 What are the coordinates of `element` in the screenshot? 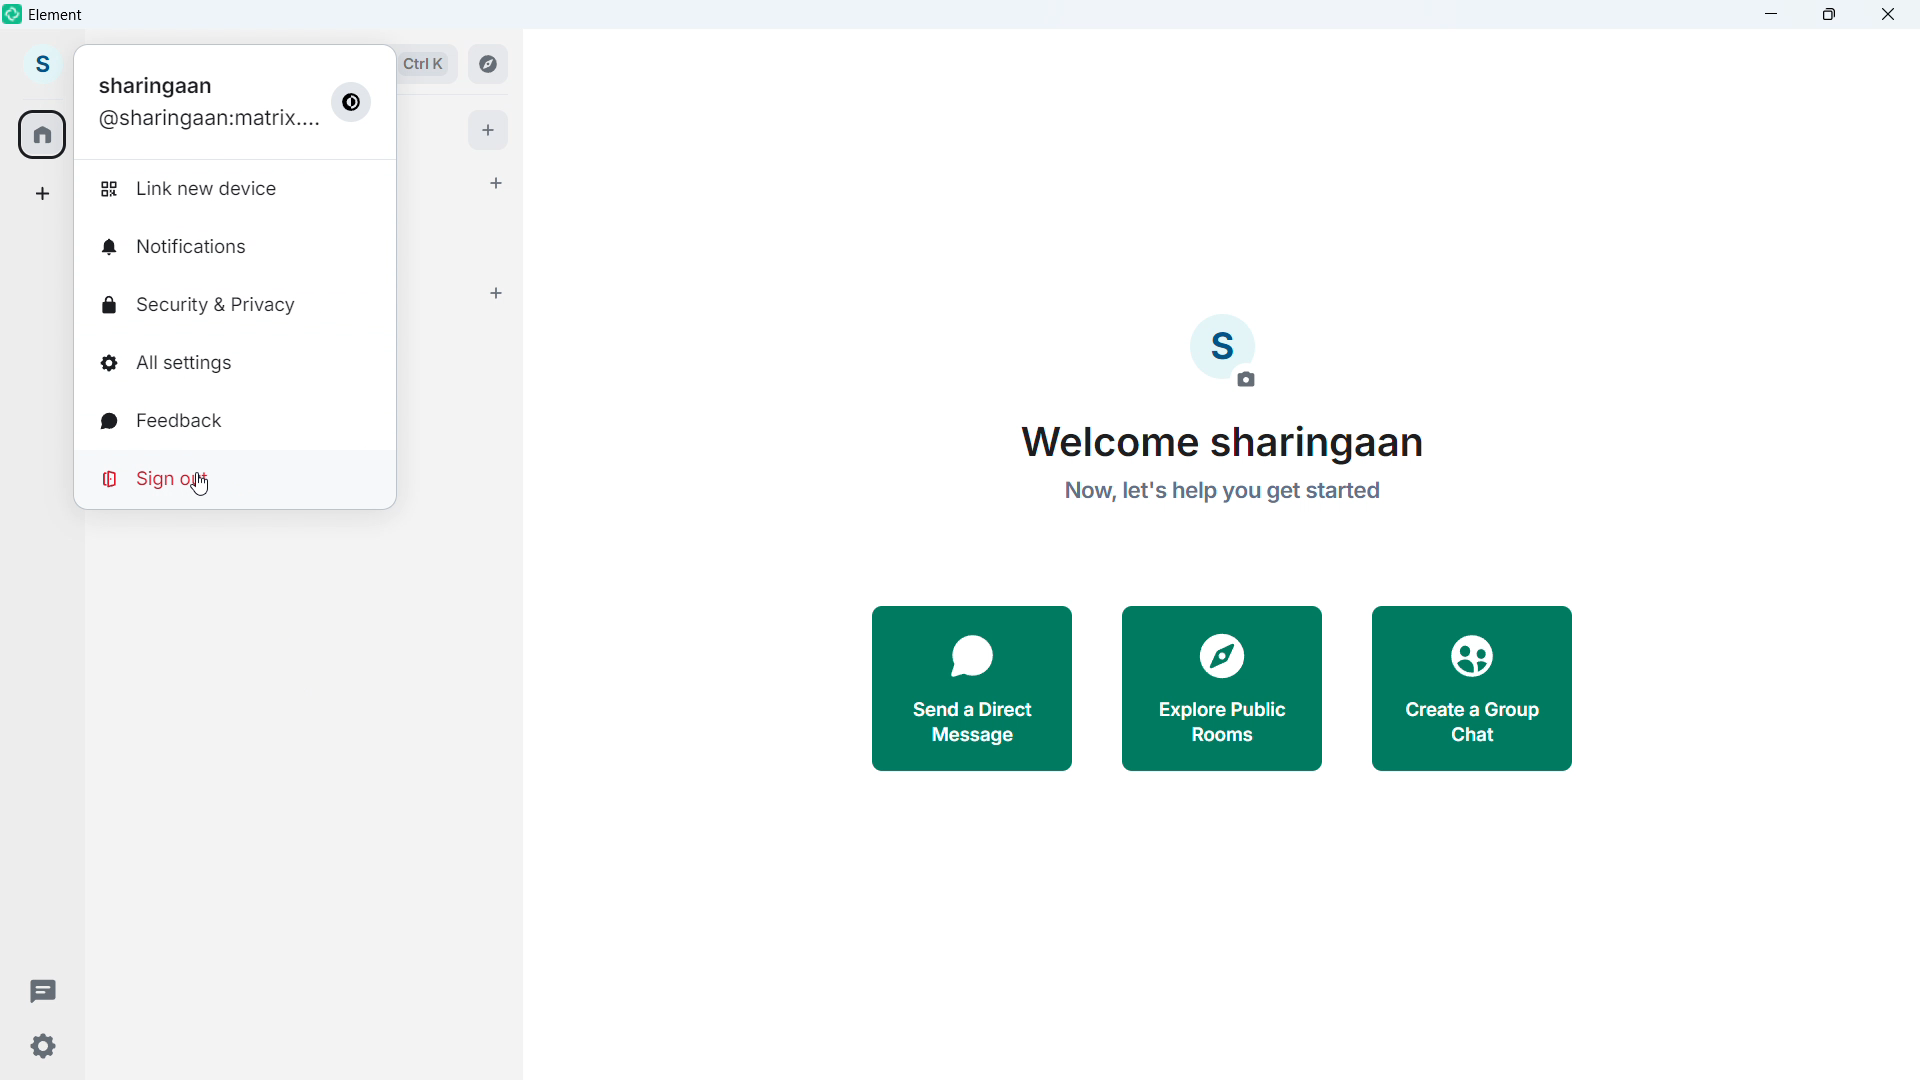 It's located at (57, 17).